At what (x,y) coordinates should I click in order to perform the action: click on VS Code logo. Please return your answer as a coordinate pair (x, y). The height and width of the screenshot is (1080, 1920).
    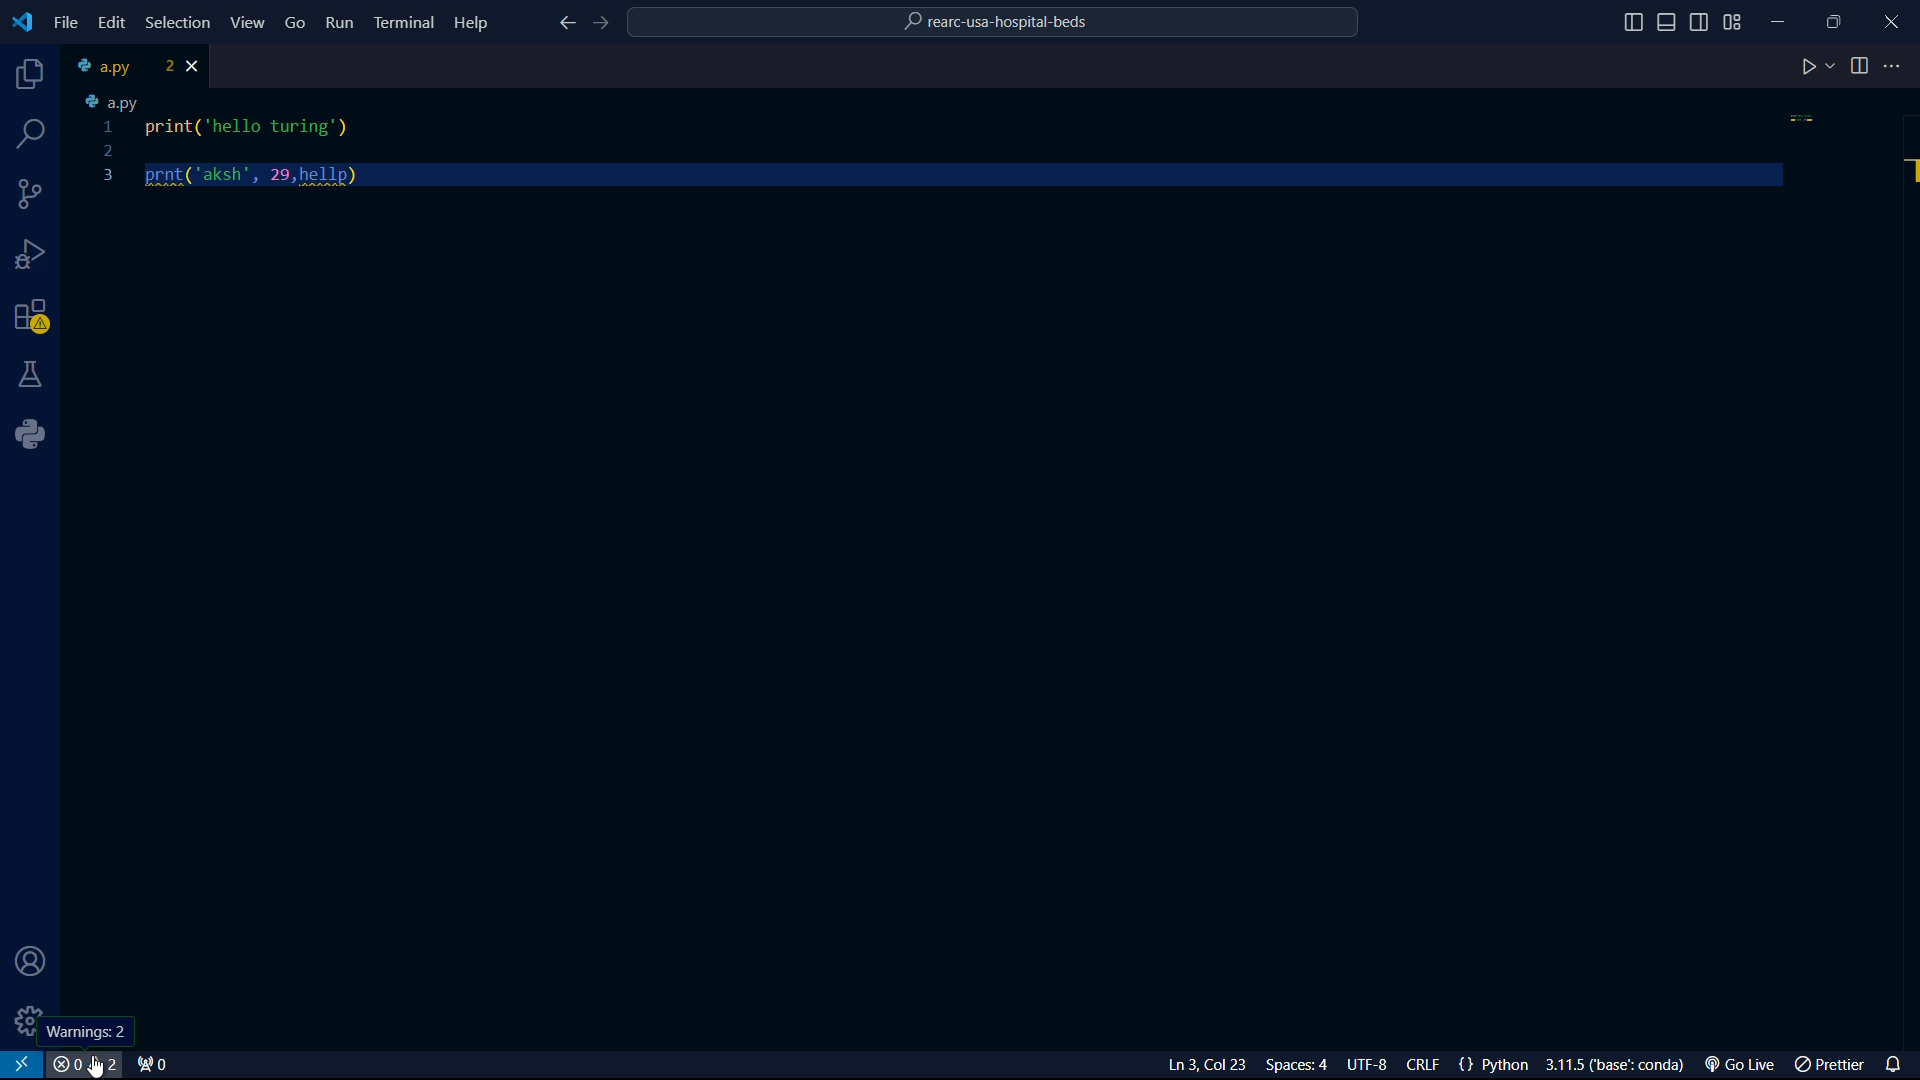
    Looking at the image, I should click on (20, 20).